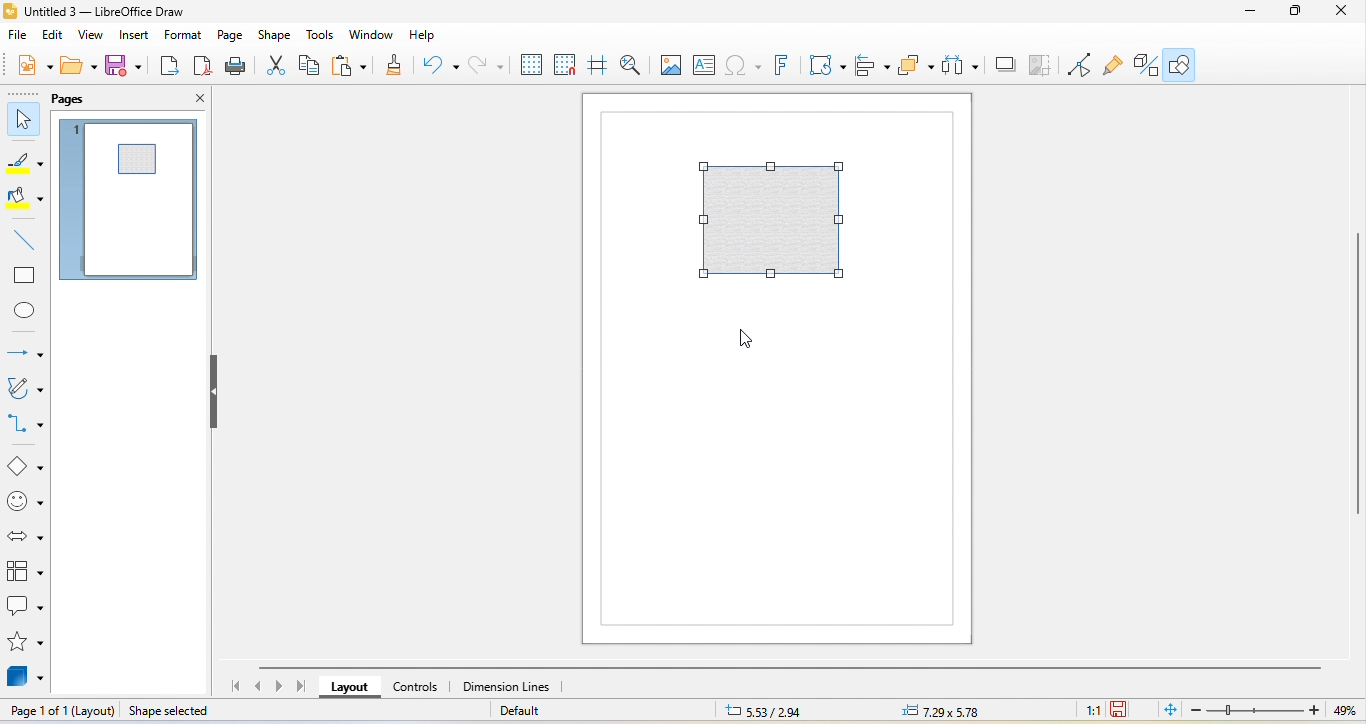 This screenshot has height=724, width=1366. I want to click on block arrows, so click(24, 531).